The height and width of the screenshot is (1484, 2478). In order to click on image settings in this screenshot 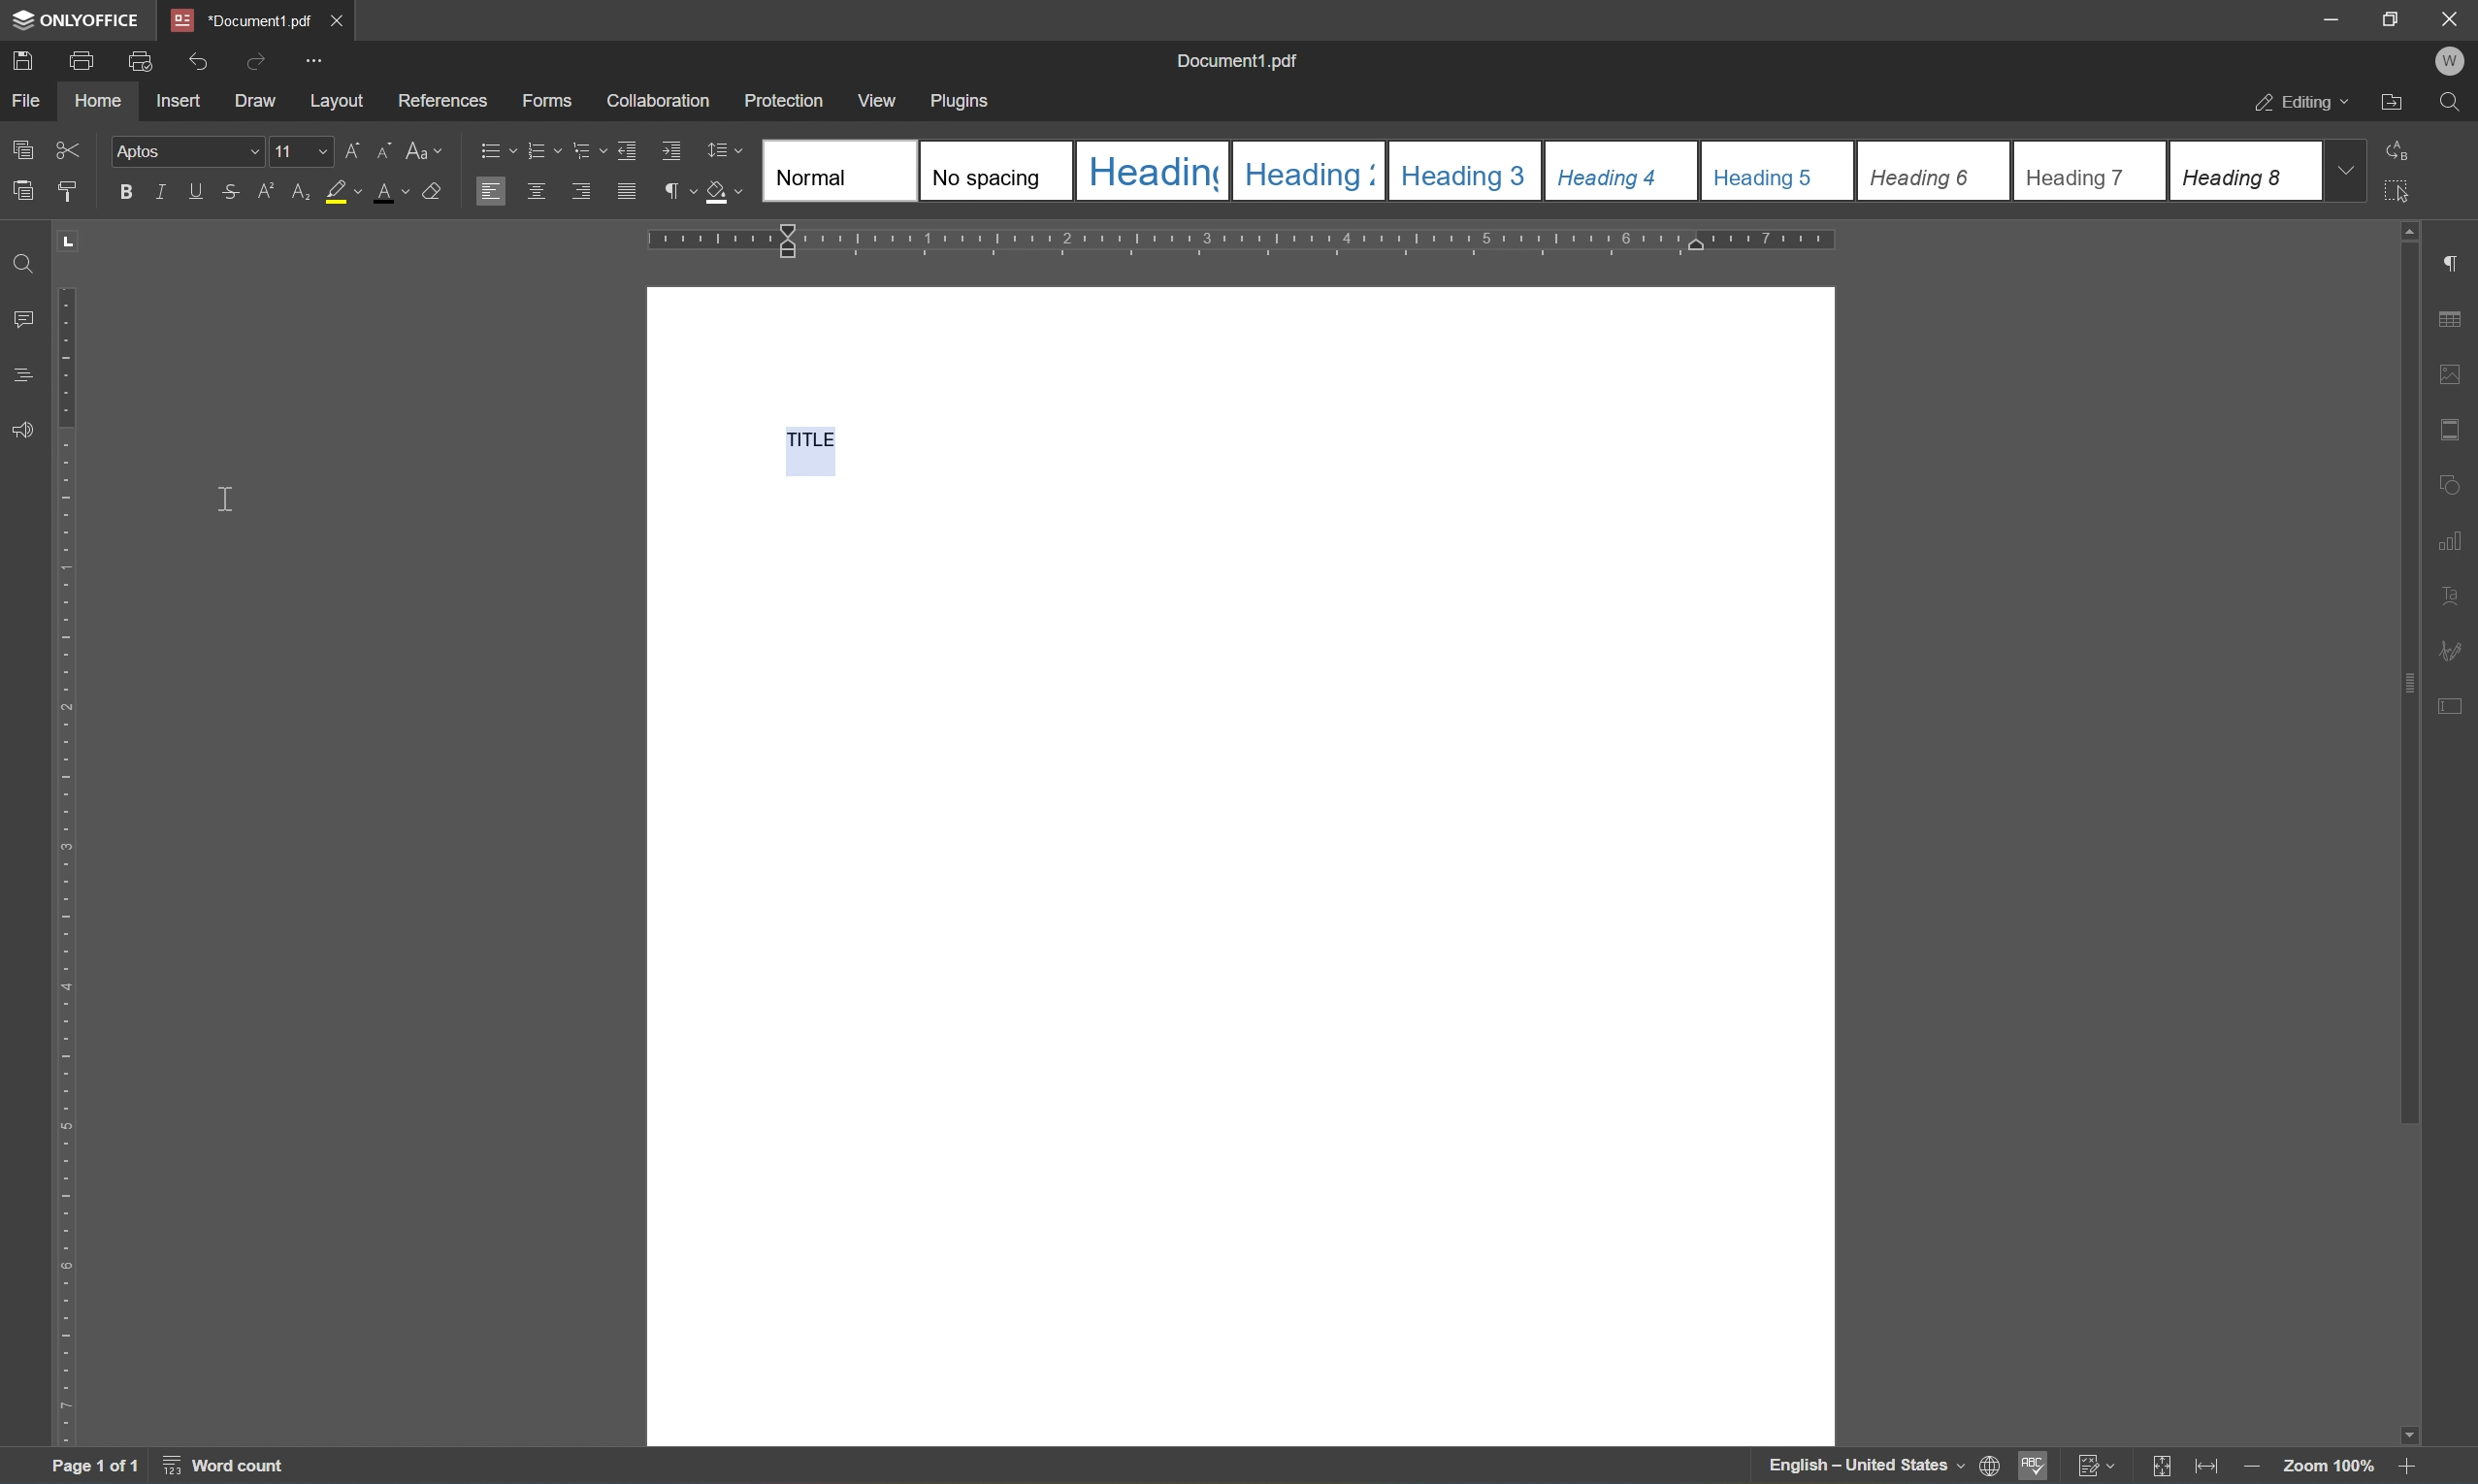, I will do `click(2456, 374)`.